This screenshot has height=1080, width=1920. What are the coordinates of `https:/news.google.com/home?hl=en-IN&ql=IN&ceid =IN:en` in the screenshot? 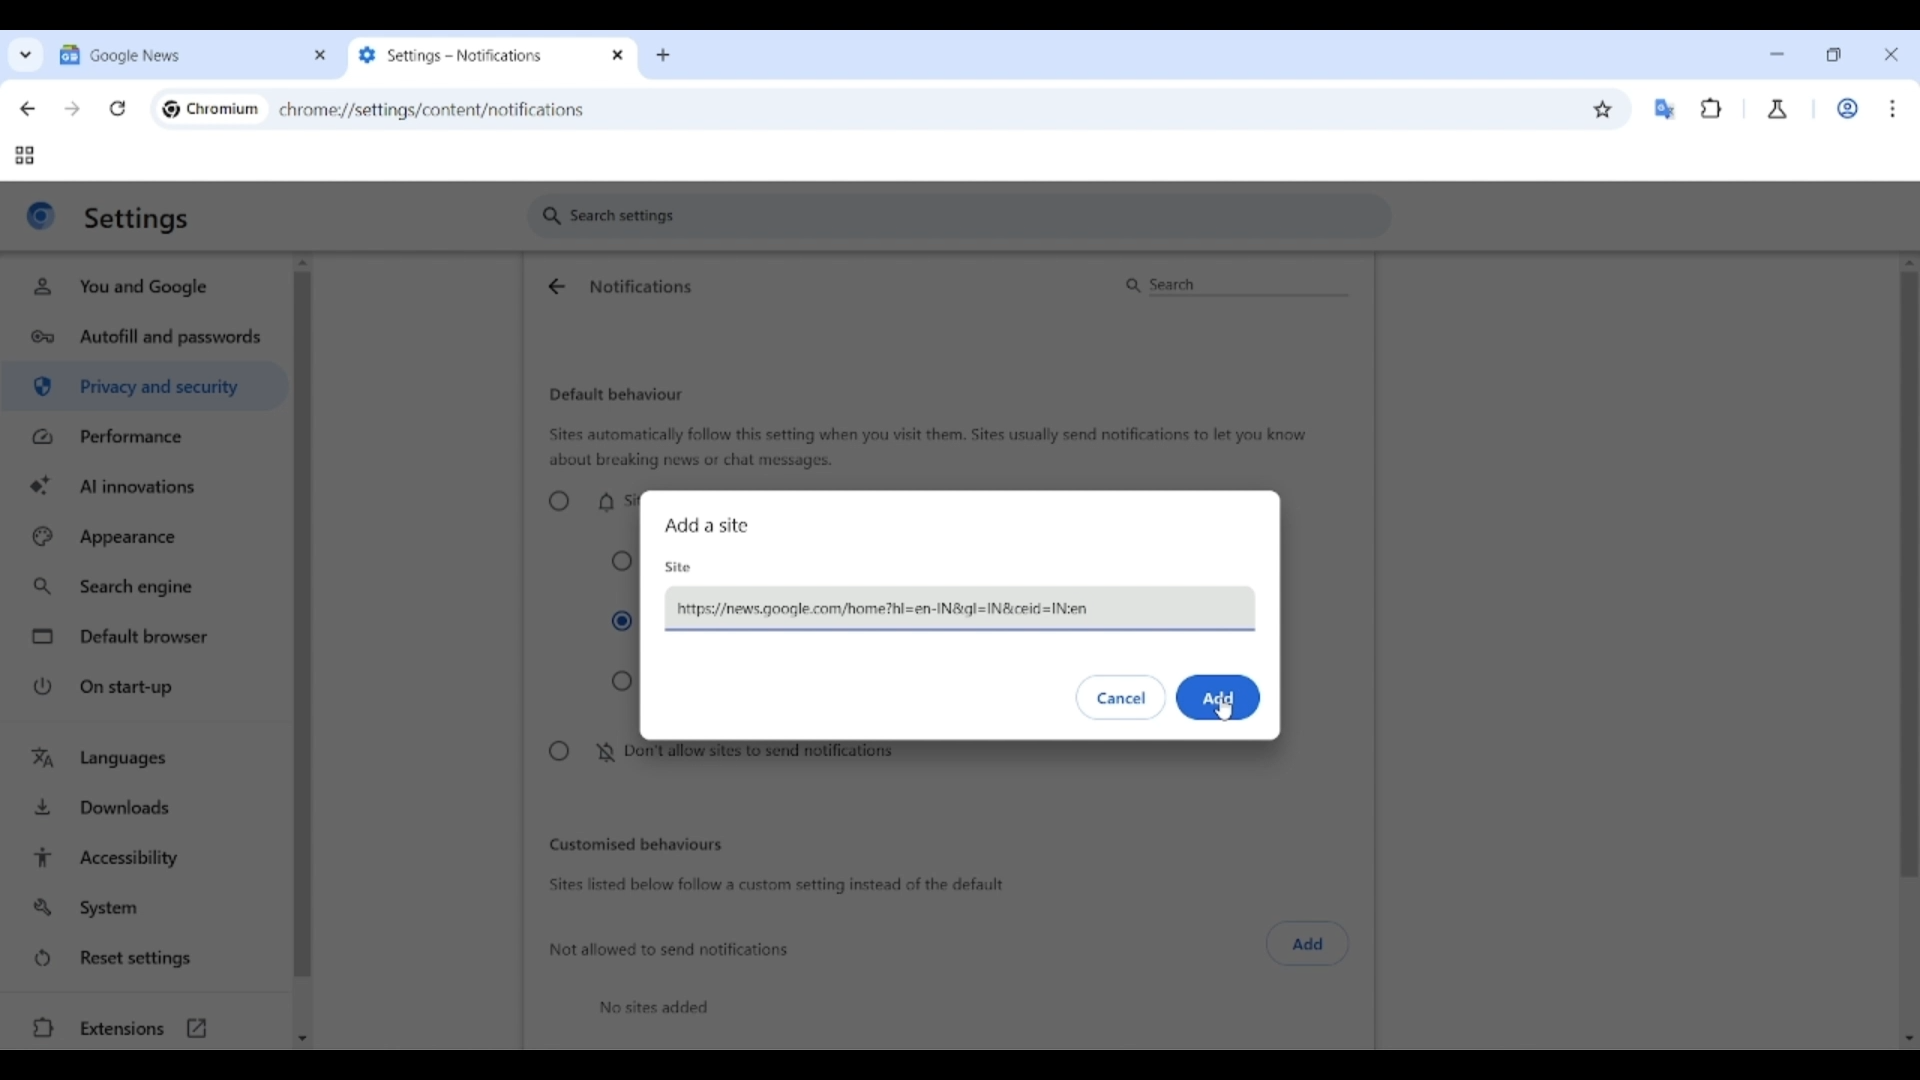 It's located at (882, 610).